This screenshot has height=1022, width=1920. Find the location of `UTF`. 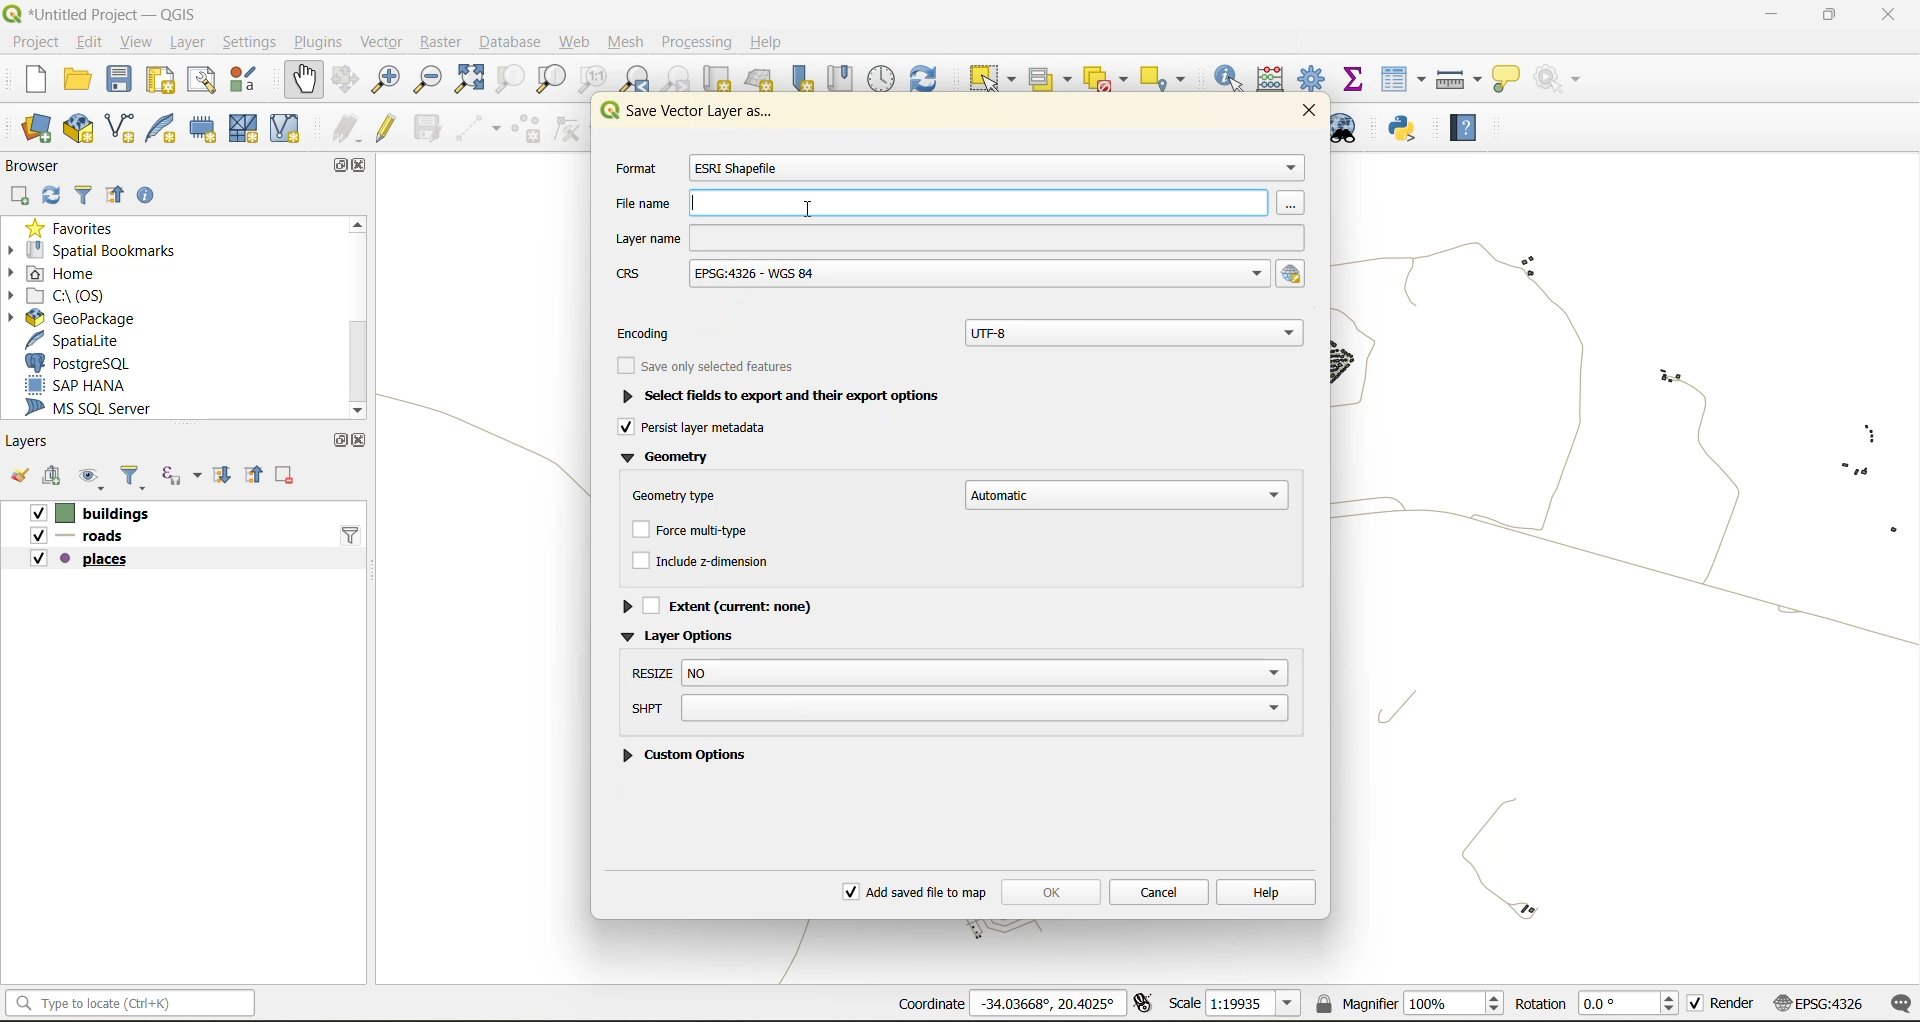

UTF is located at coordinates (1136, 330).